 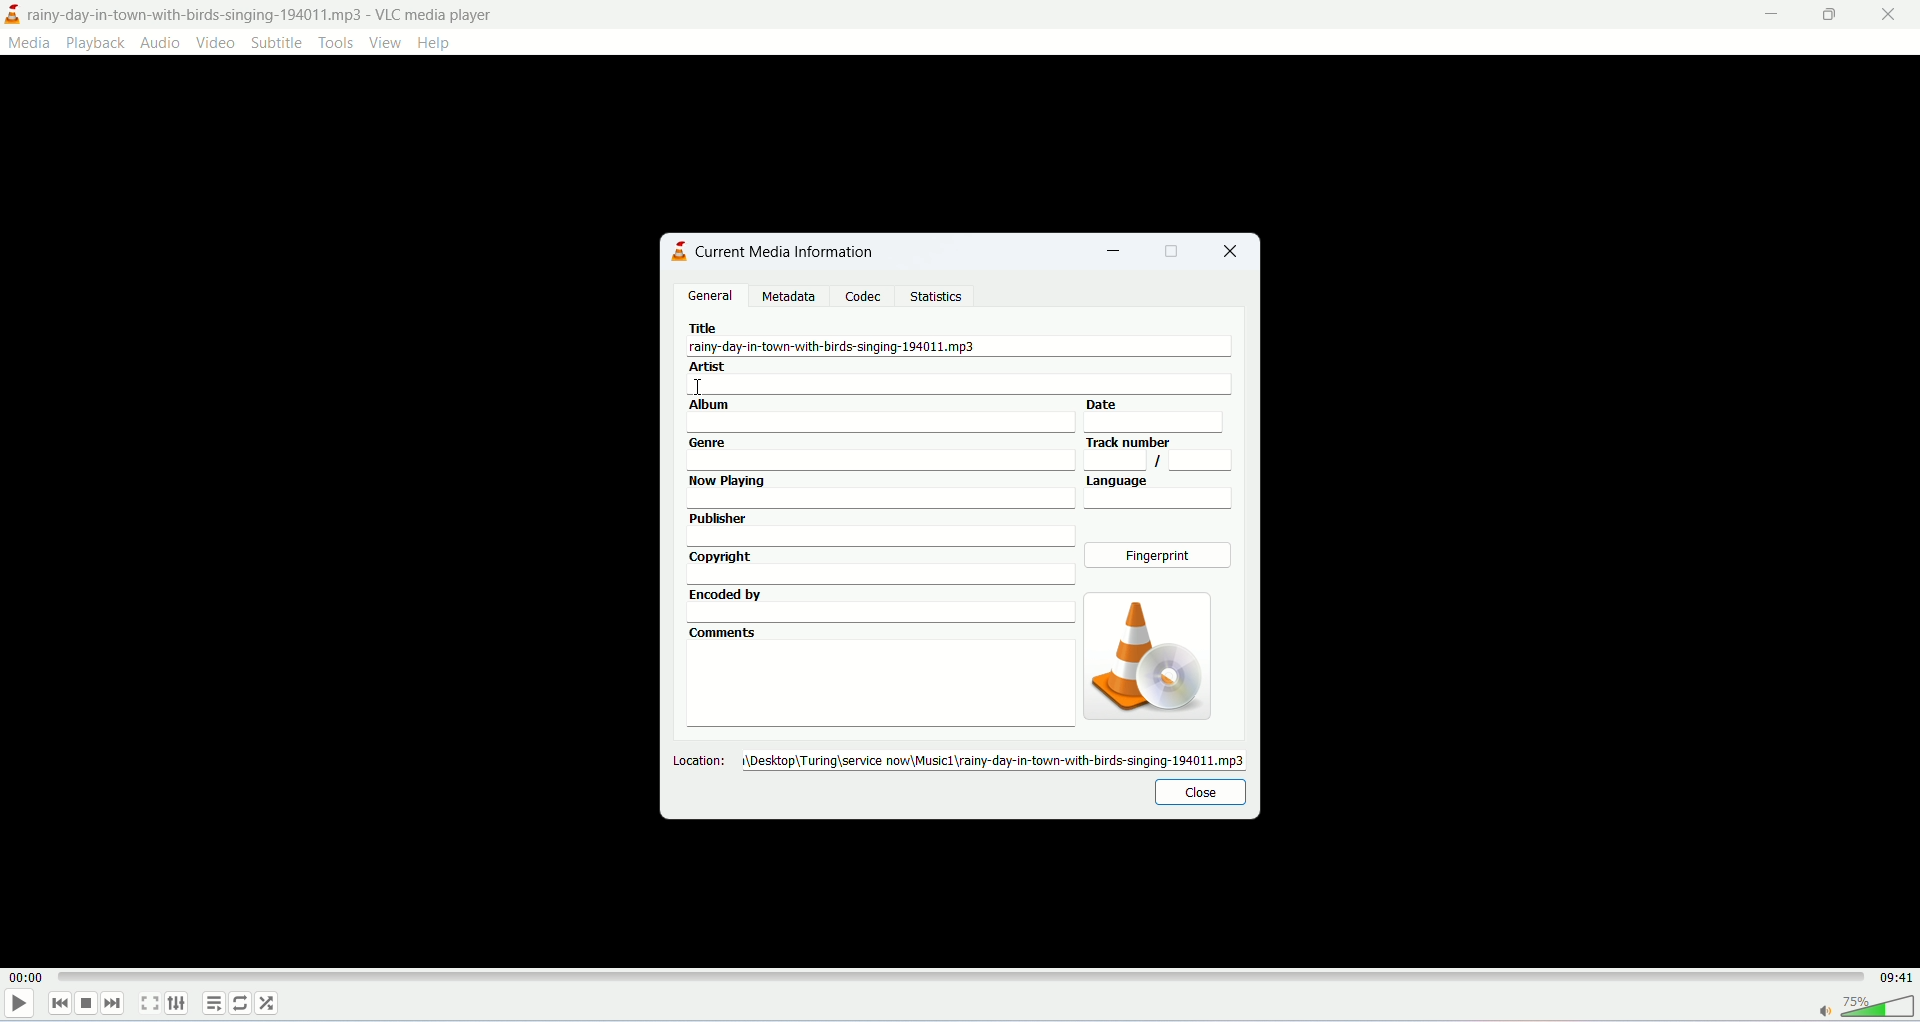 I want to click on next, so click(x=117, y=1005).